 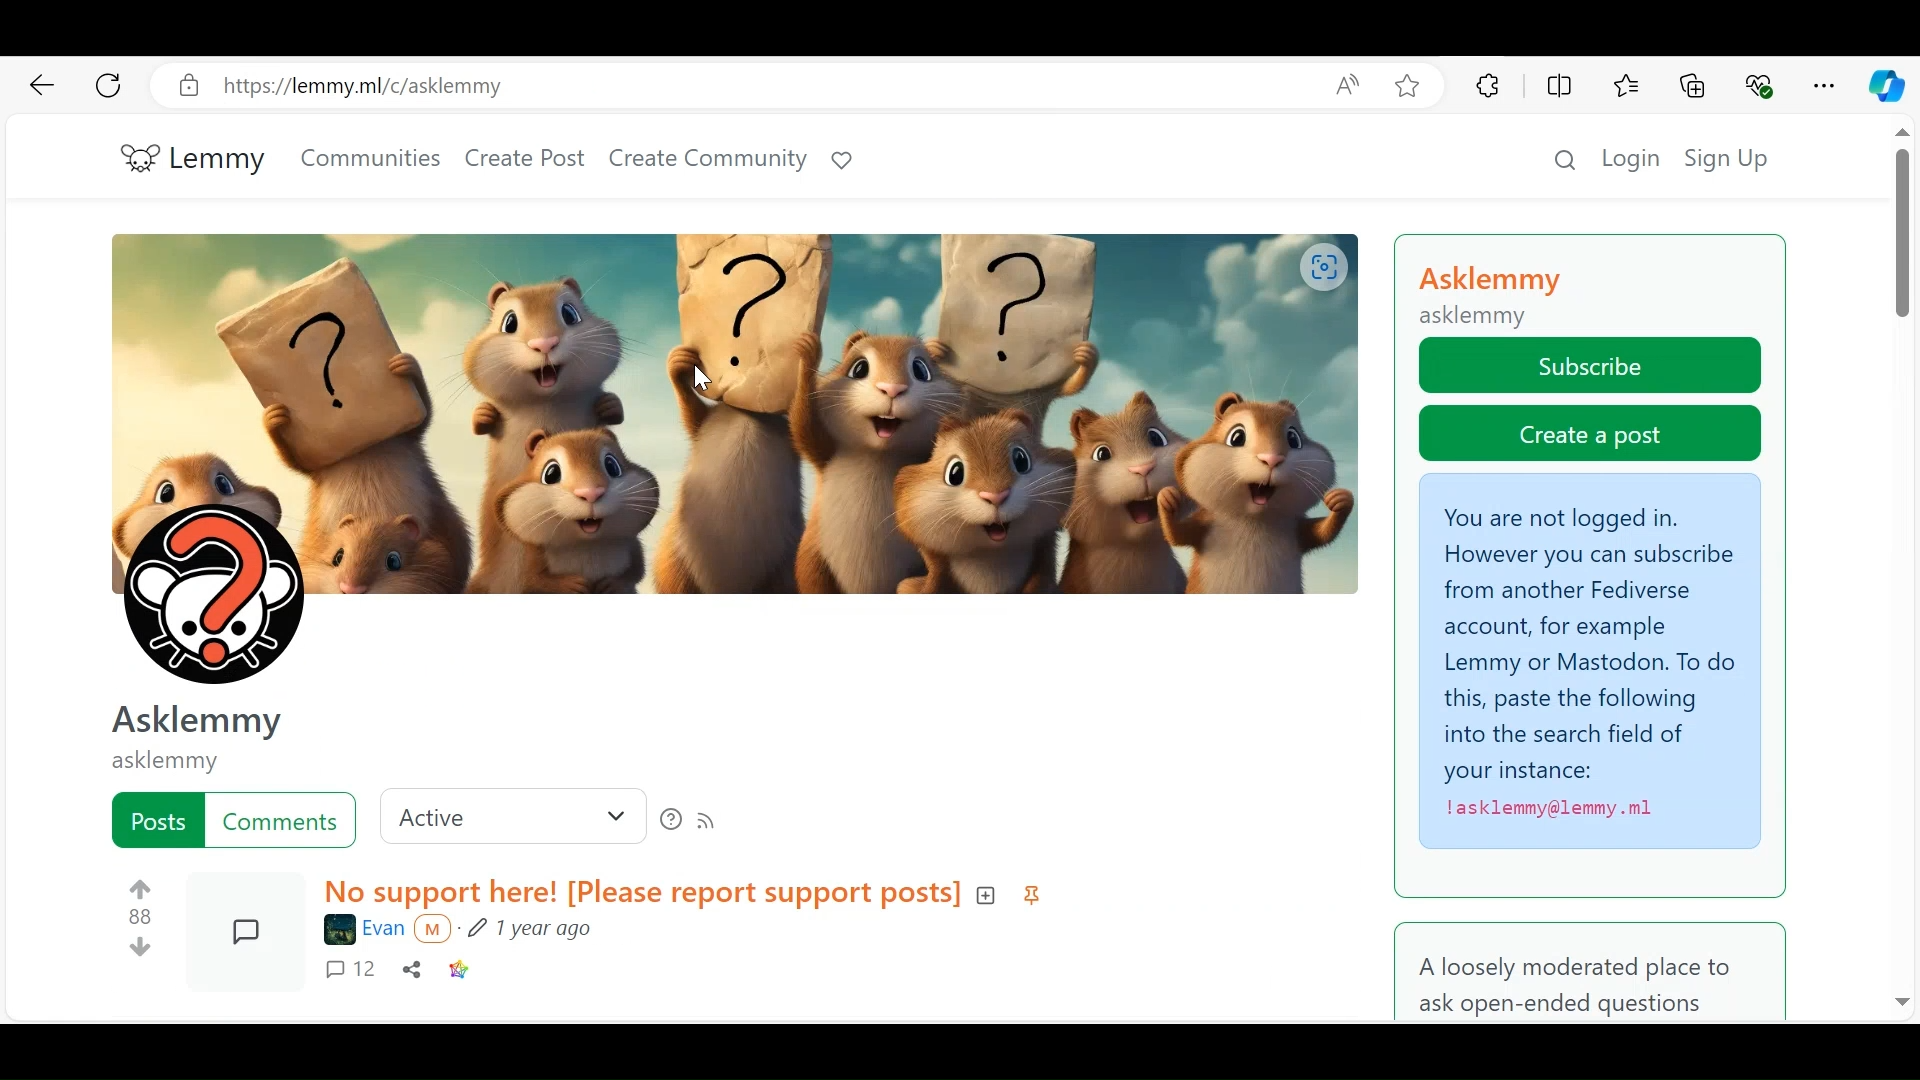 What do you see at coordinates (145, 915) in the screenshot?
I see `Upvotes and downvotes` at bounding box center [145, 915].